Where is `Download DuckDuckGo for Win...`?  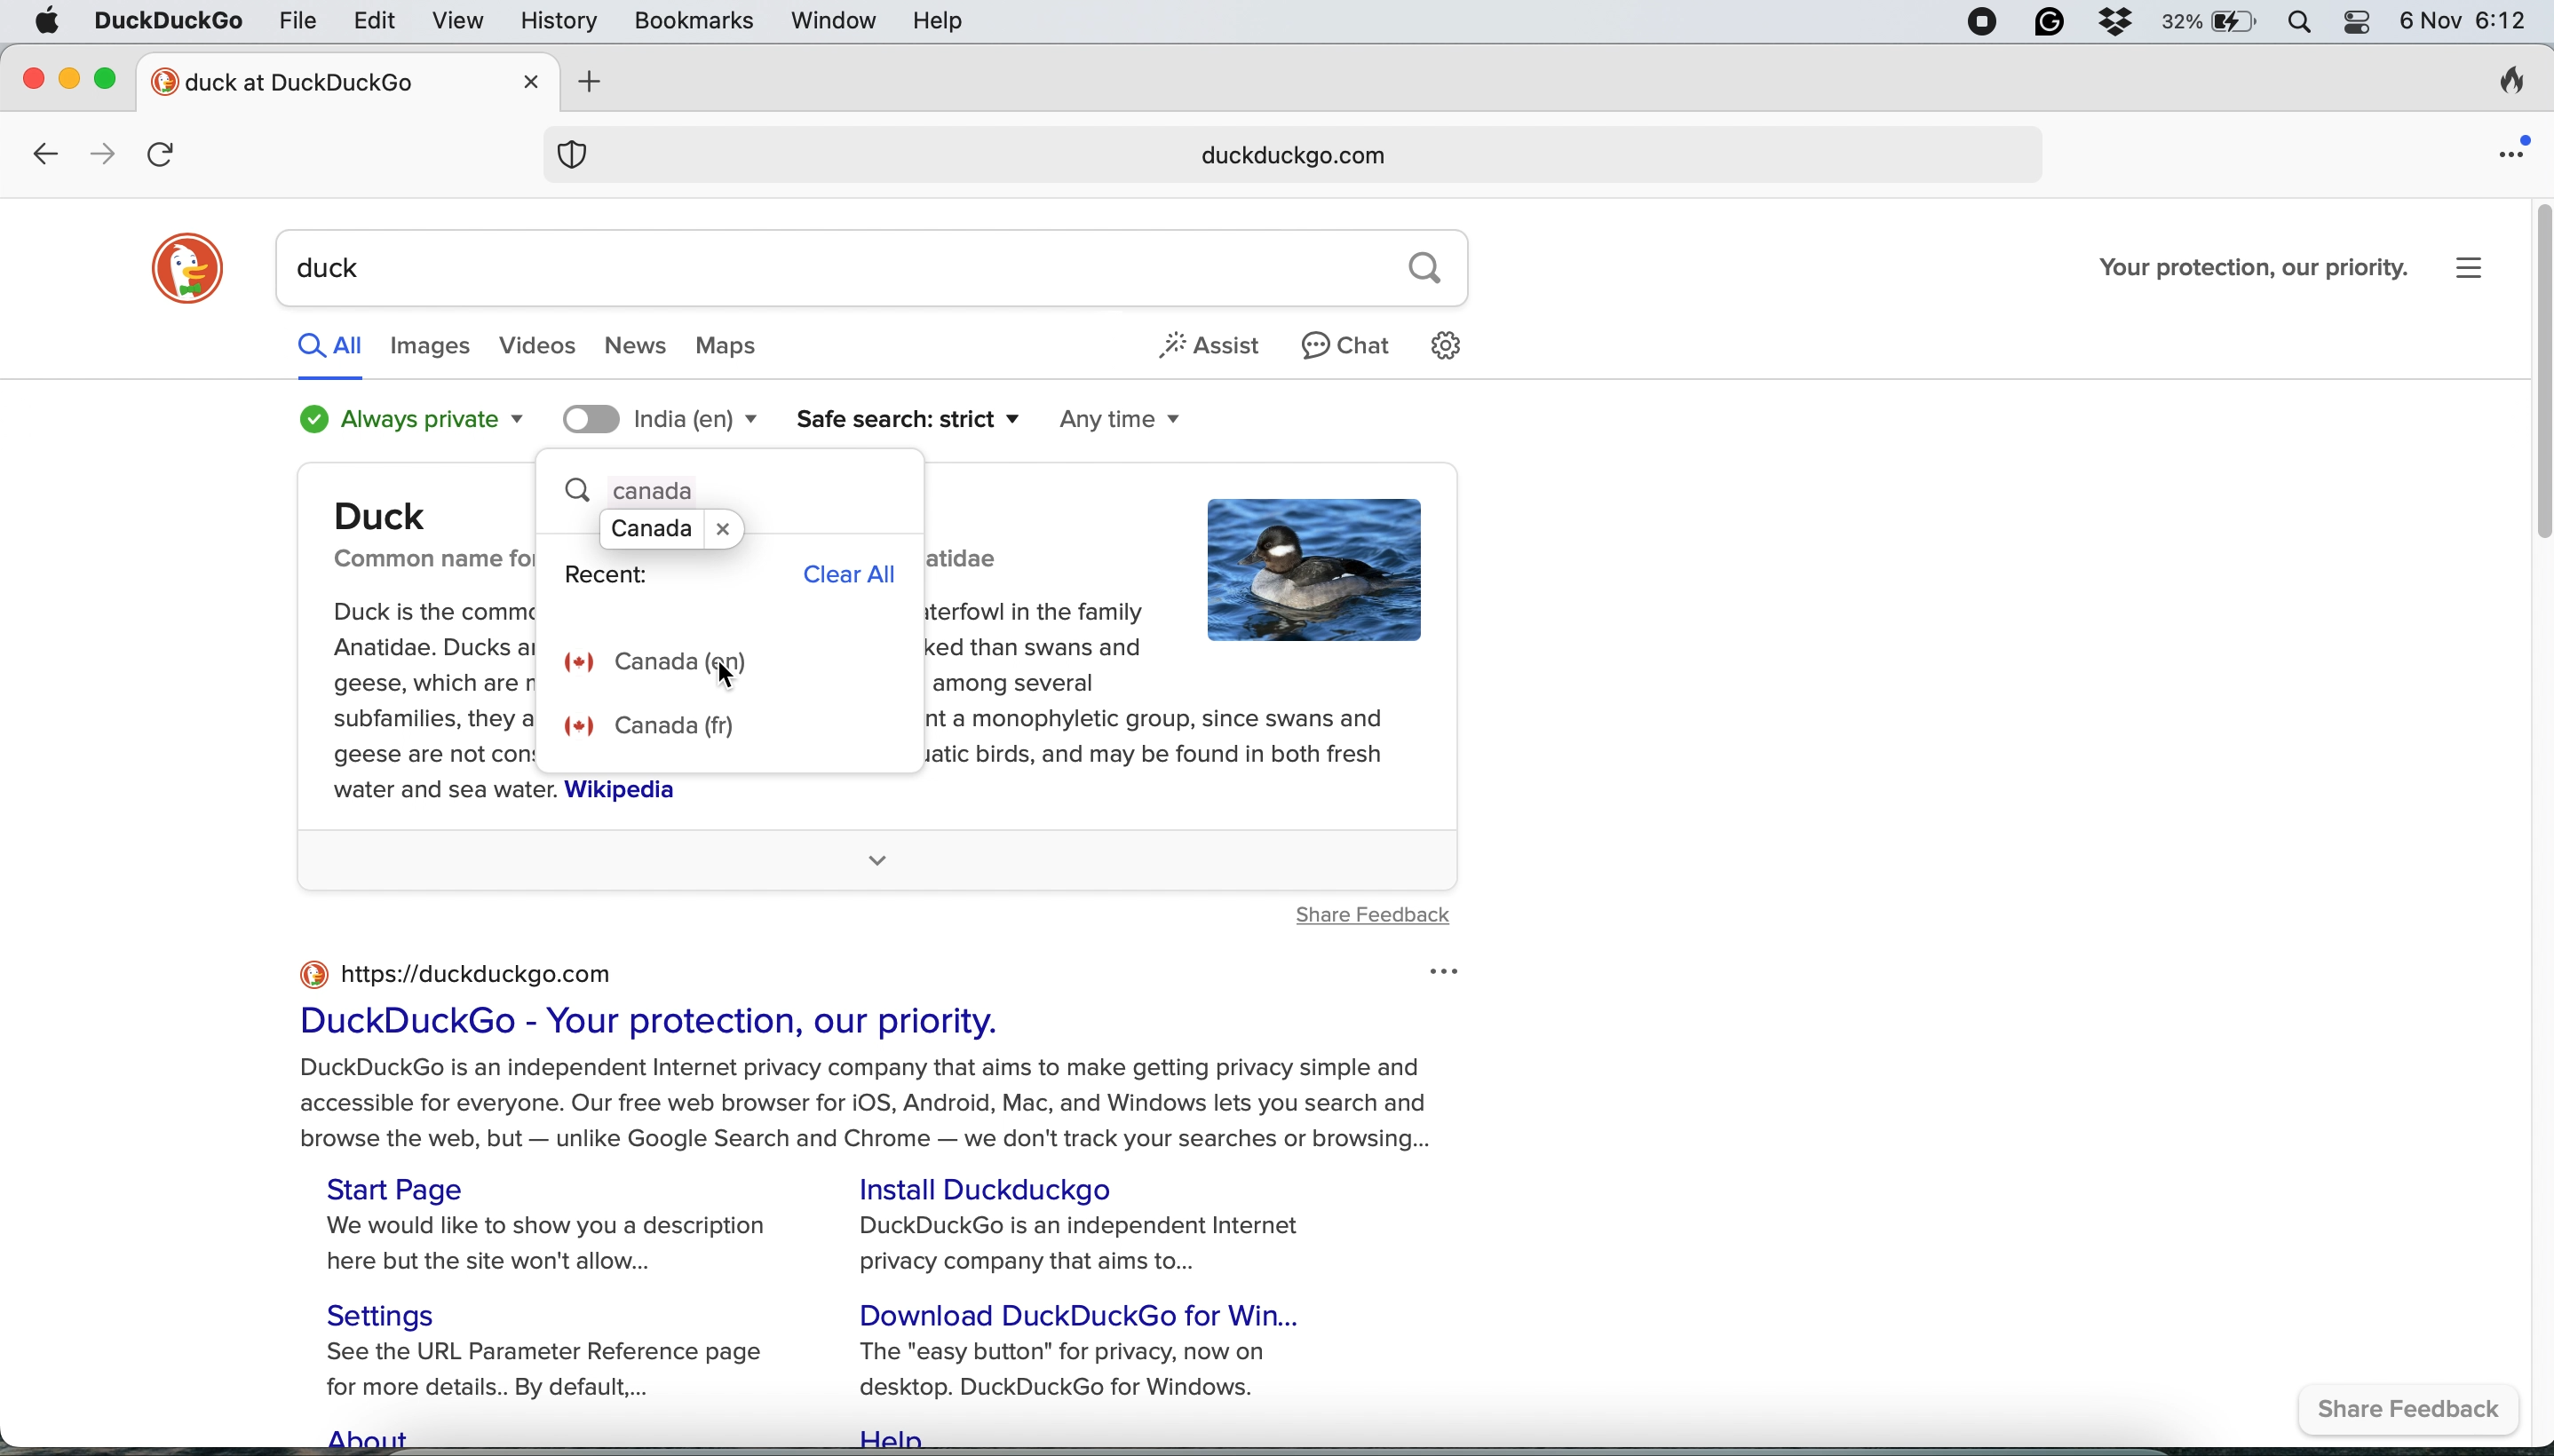
Download DuckDuckGo for Win... is located at coordinates (1089, 1313).